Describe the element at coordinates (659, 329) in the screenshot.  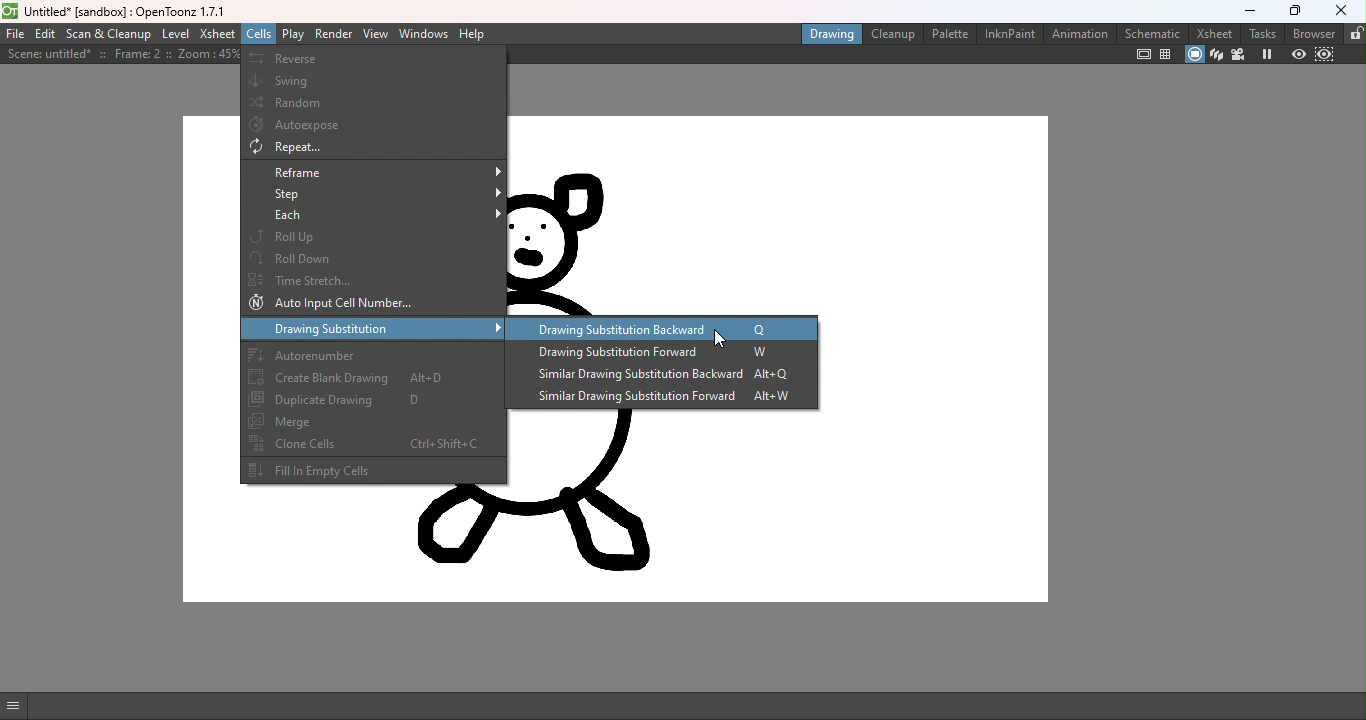
I see `Drawing substitution backward` at that location.